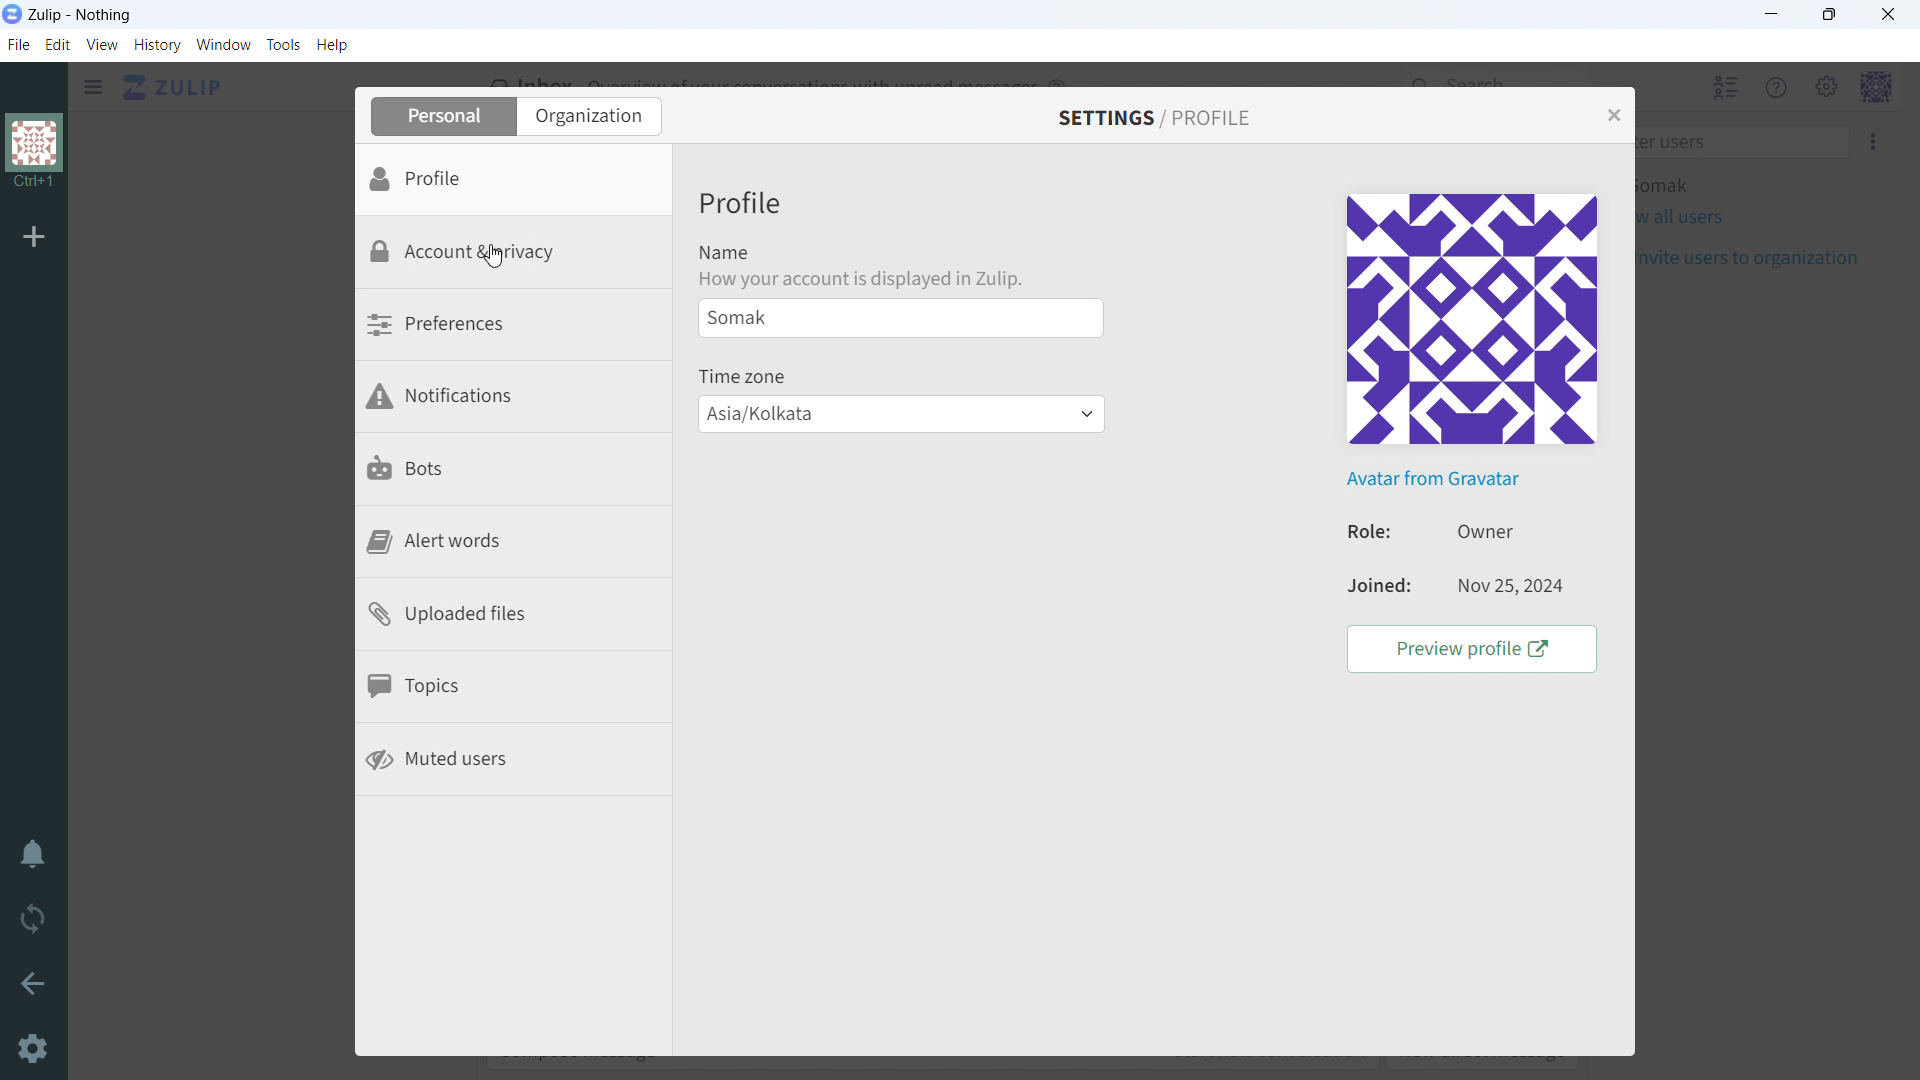 This screenshot has width=1920, height=1080. What do you see at coordinates (866, 239) in the screenshot?
I see `Profile
Name
How your account is displayed in Zulip.` at bounding box center [866, 239].